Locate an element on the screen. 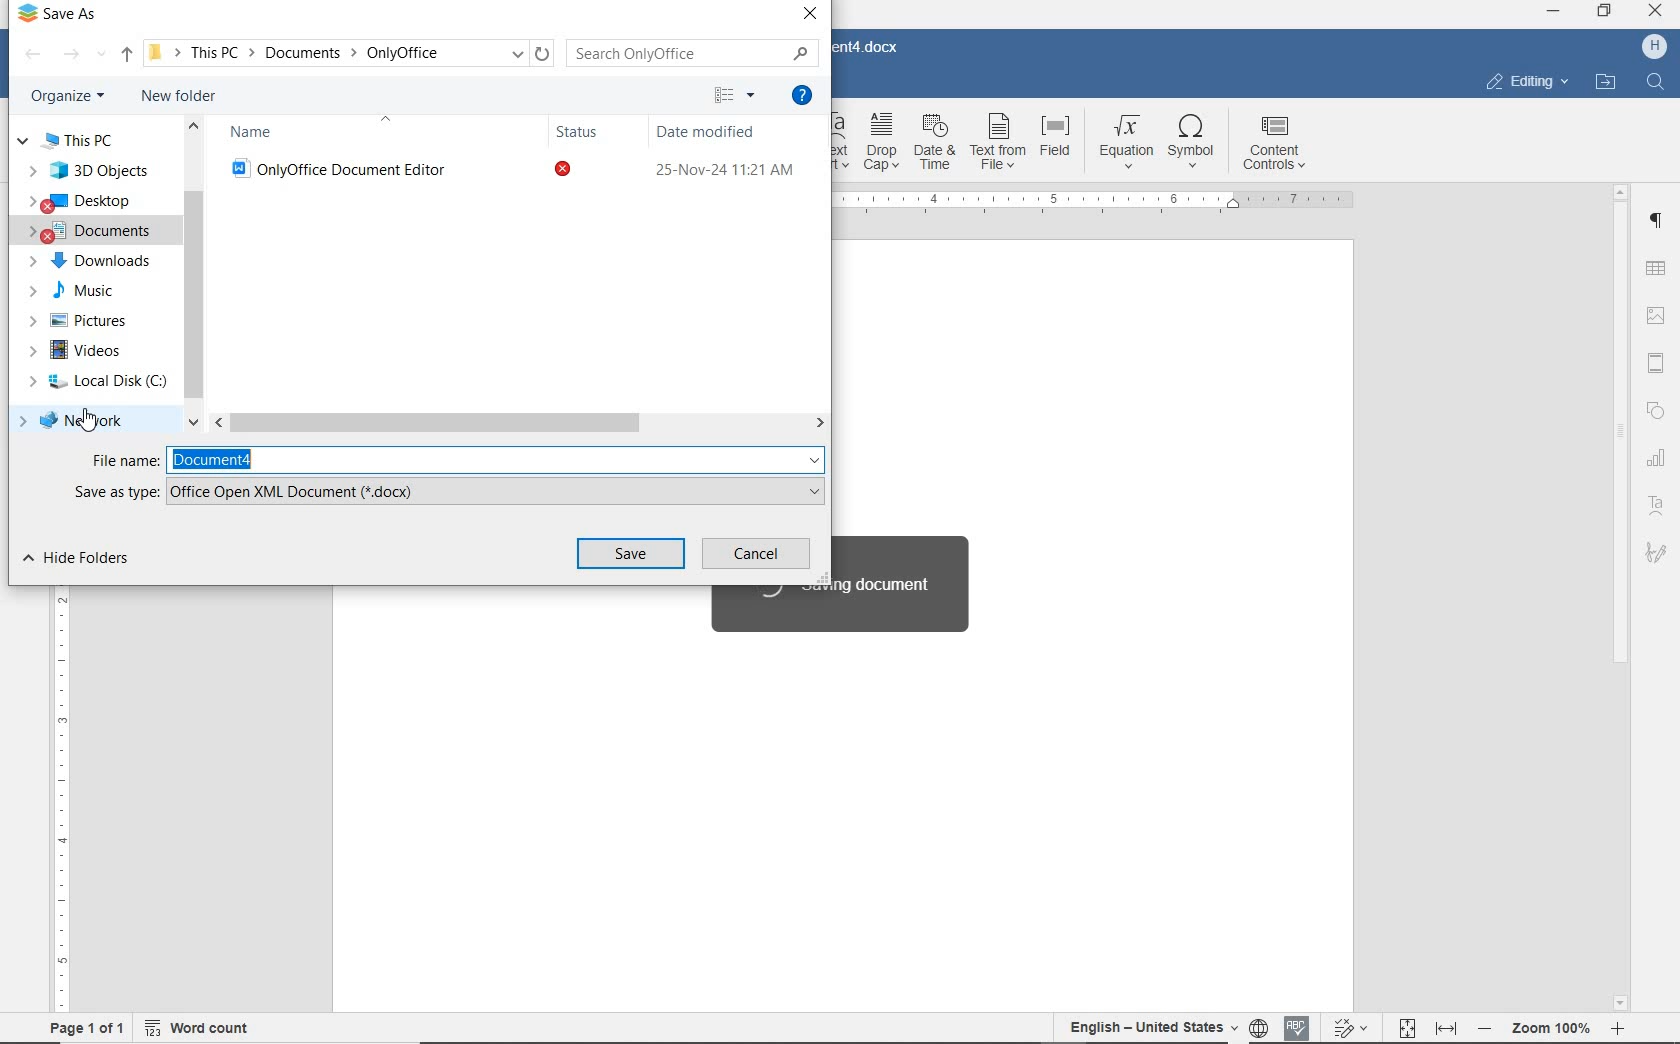 Image resolution: width=1680 pixels, height=1044 pixels. Header and Footer is located at coordinates (1660, 368).